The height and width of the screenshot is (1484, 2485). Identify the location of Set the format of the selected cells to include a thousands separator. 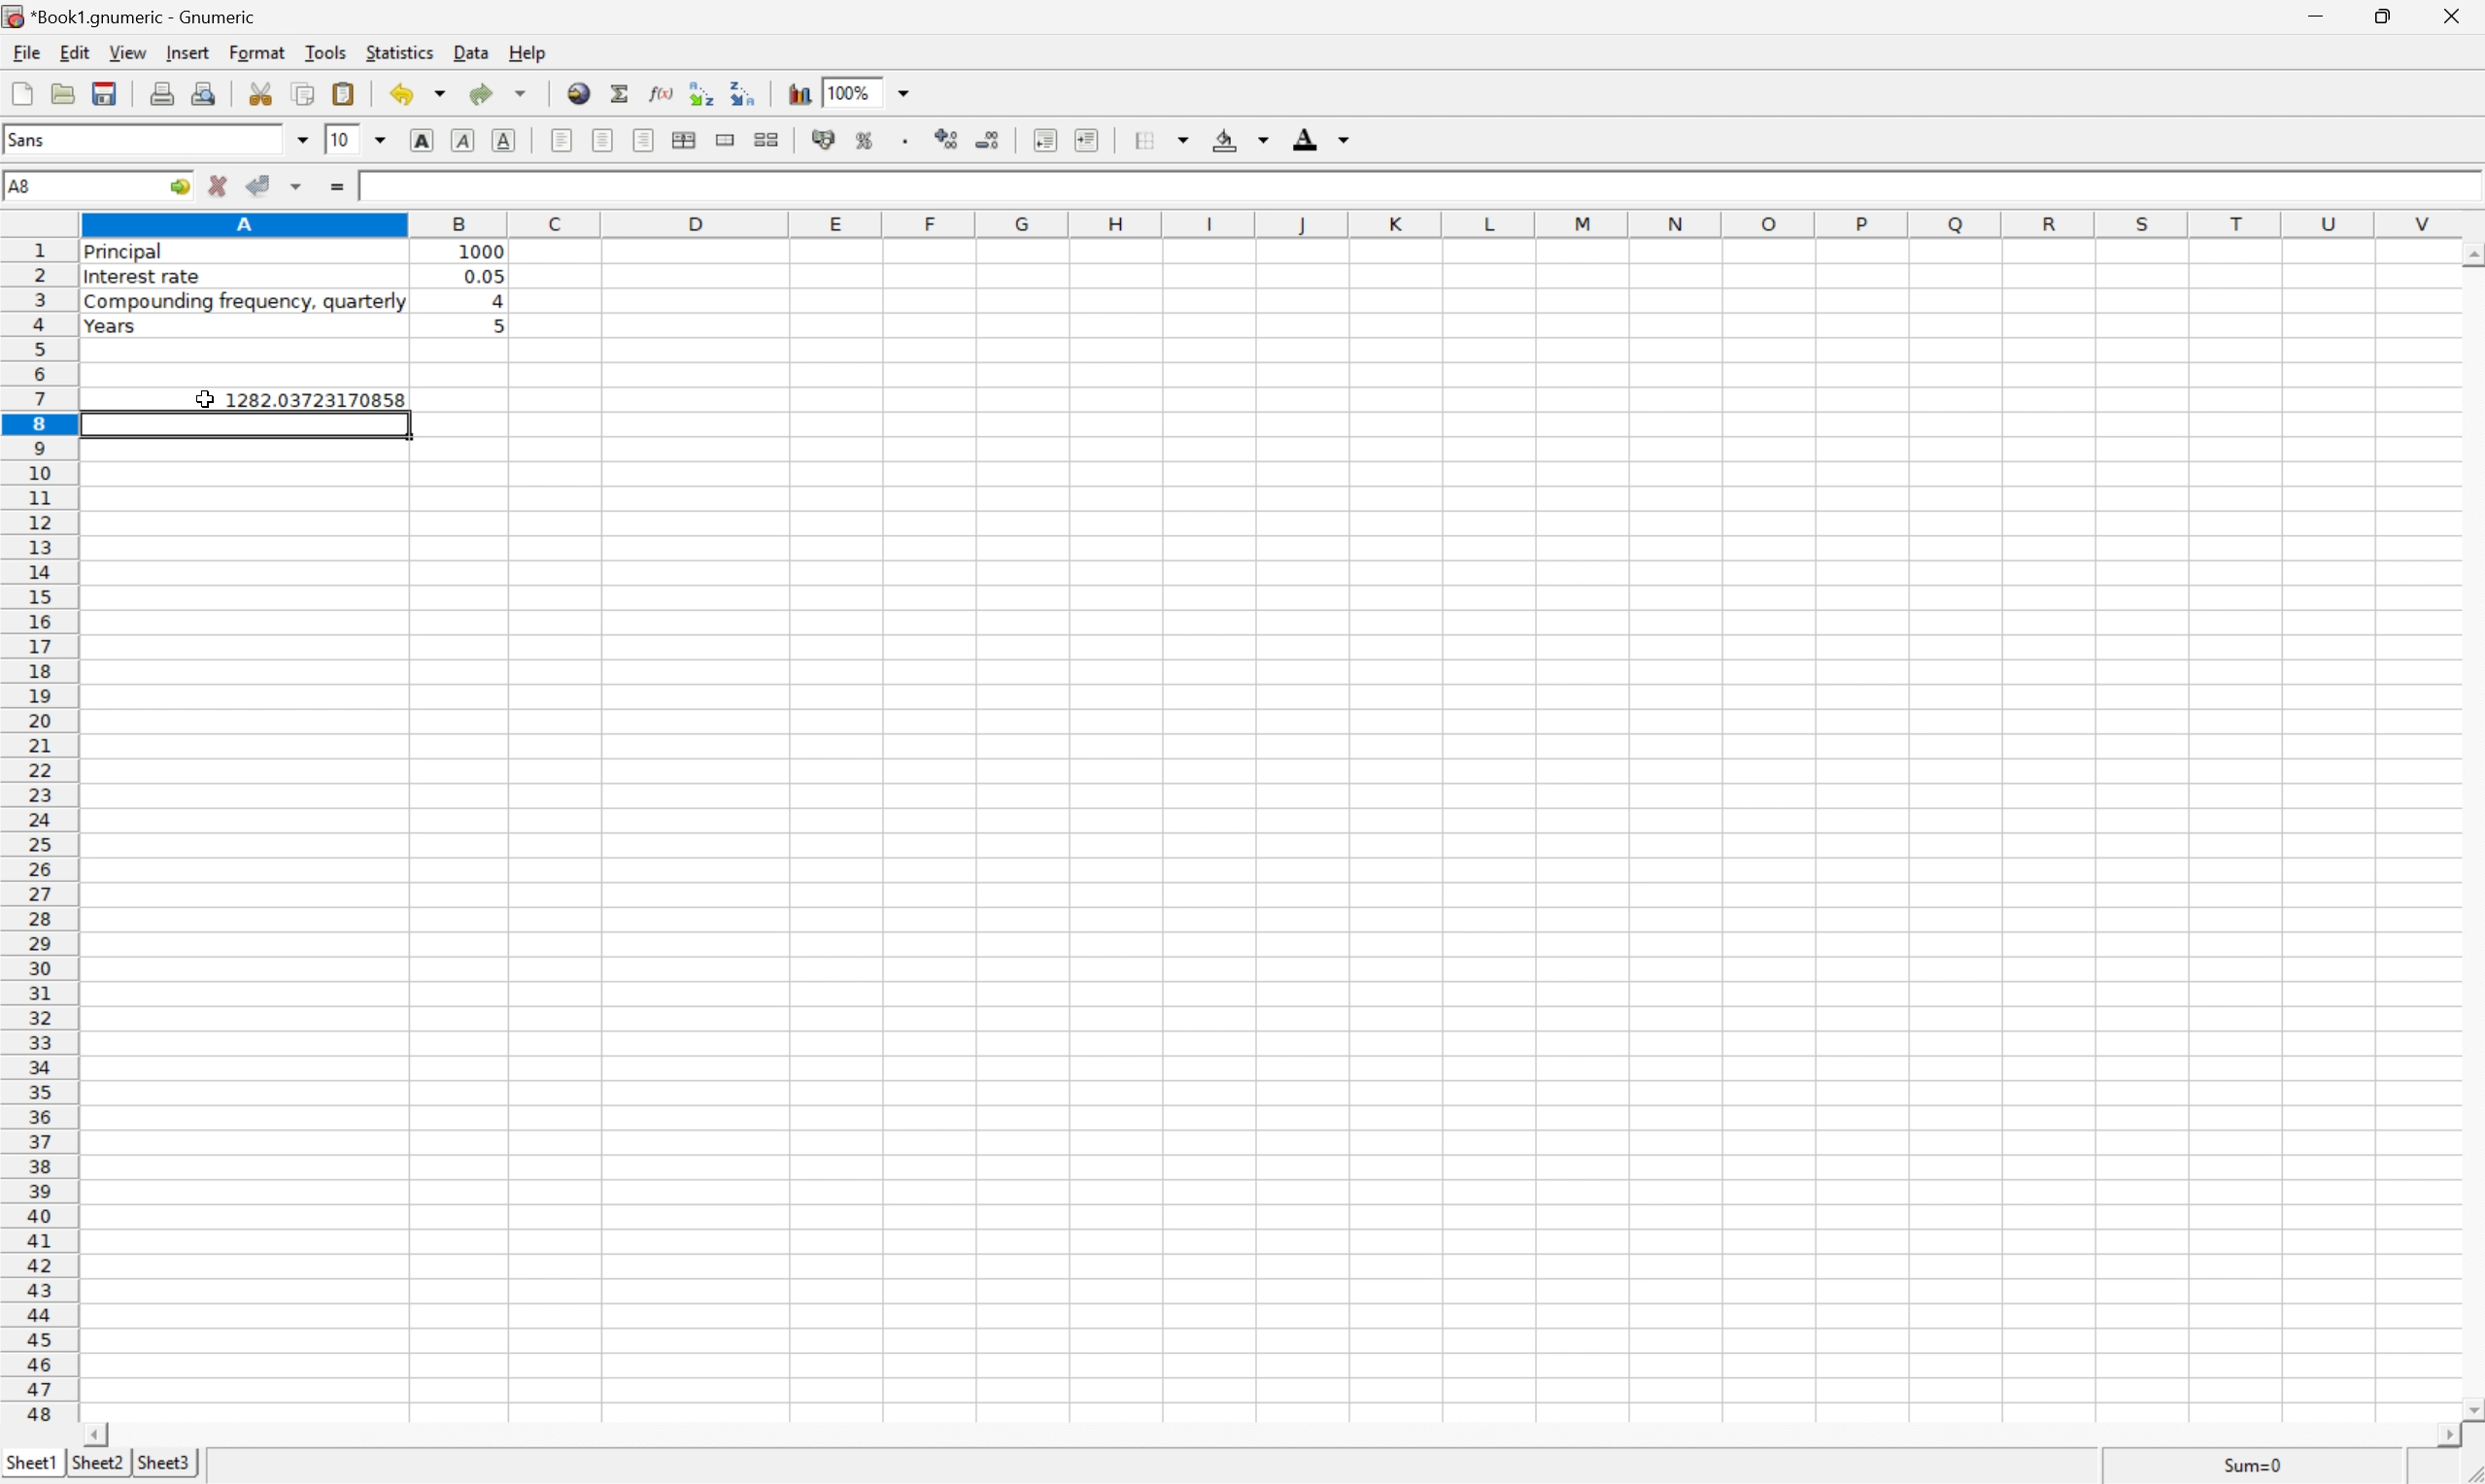
(906, 139).